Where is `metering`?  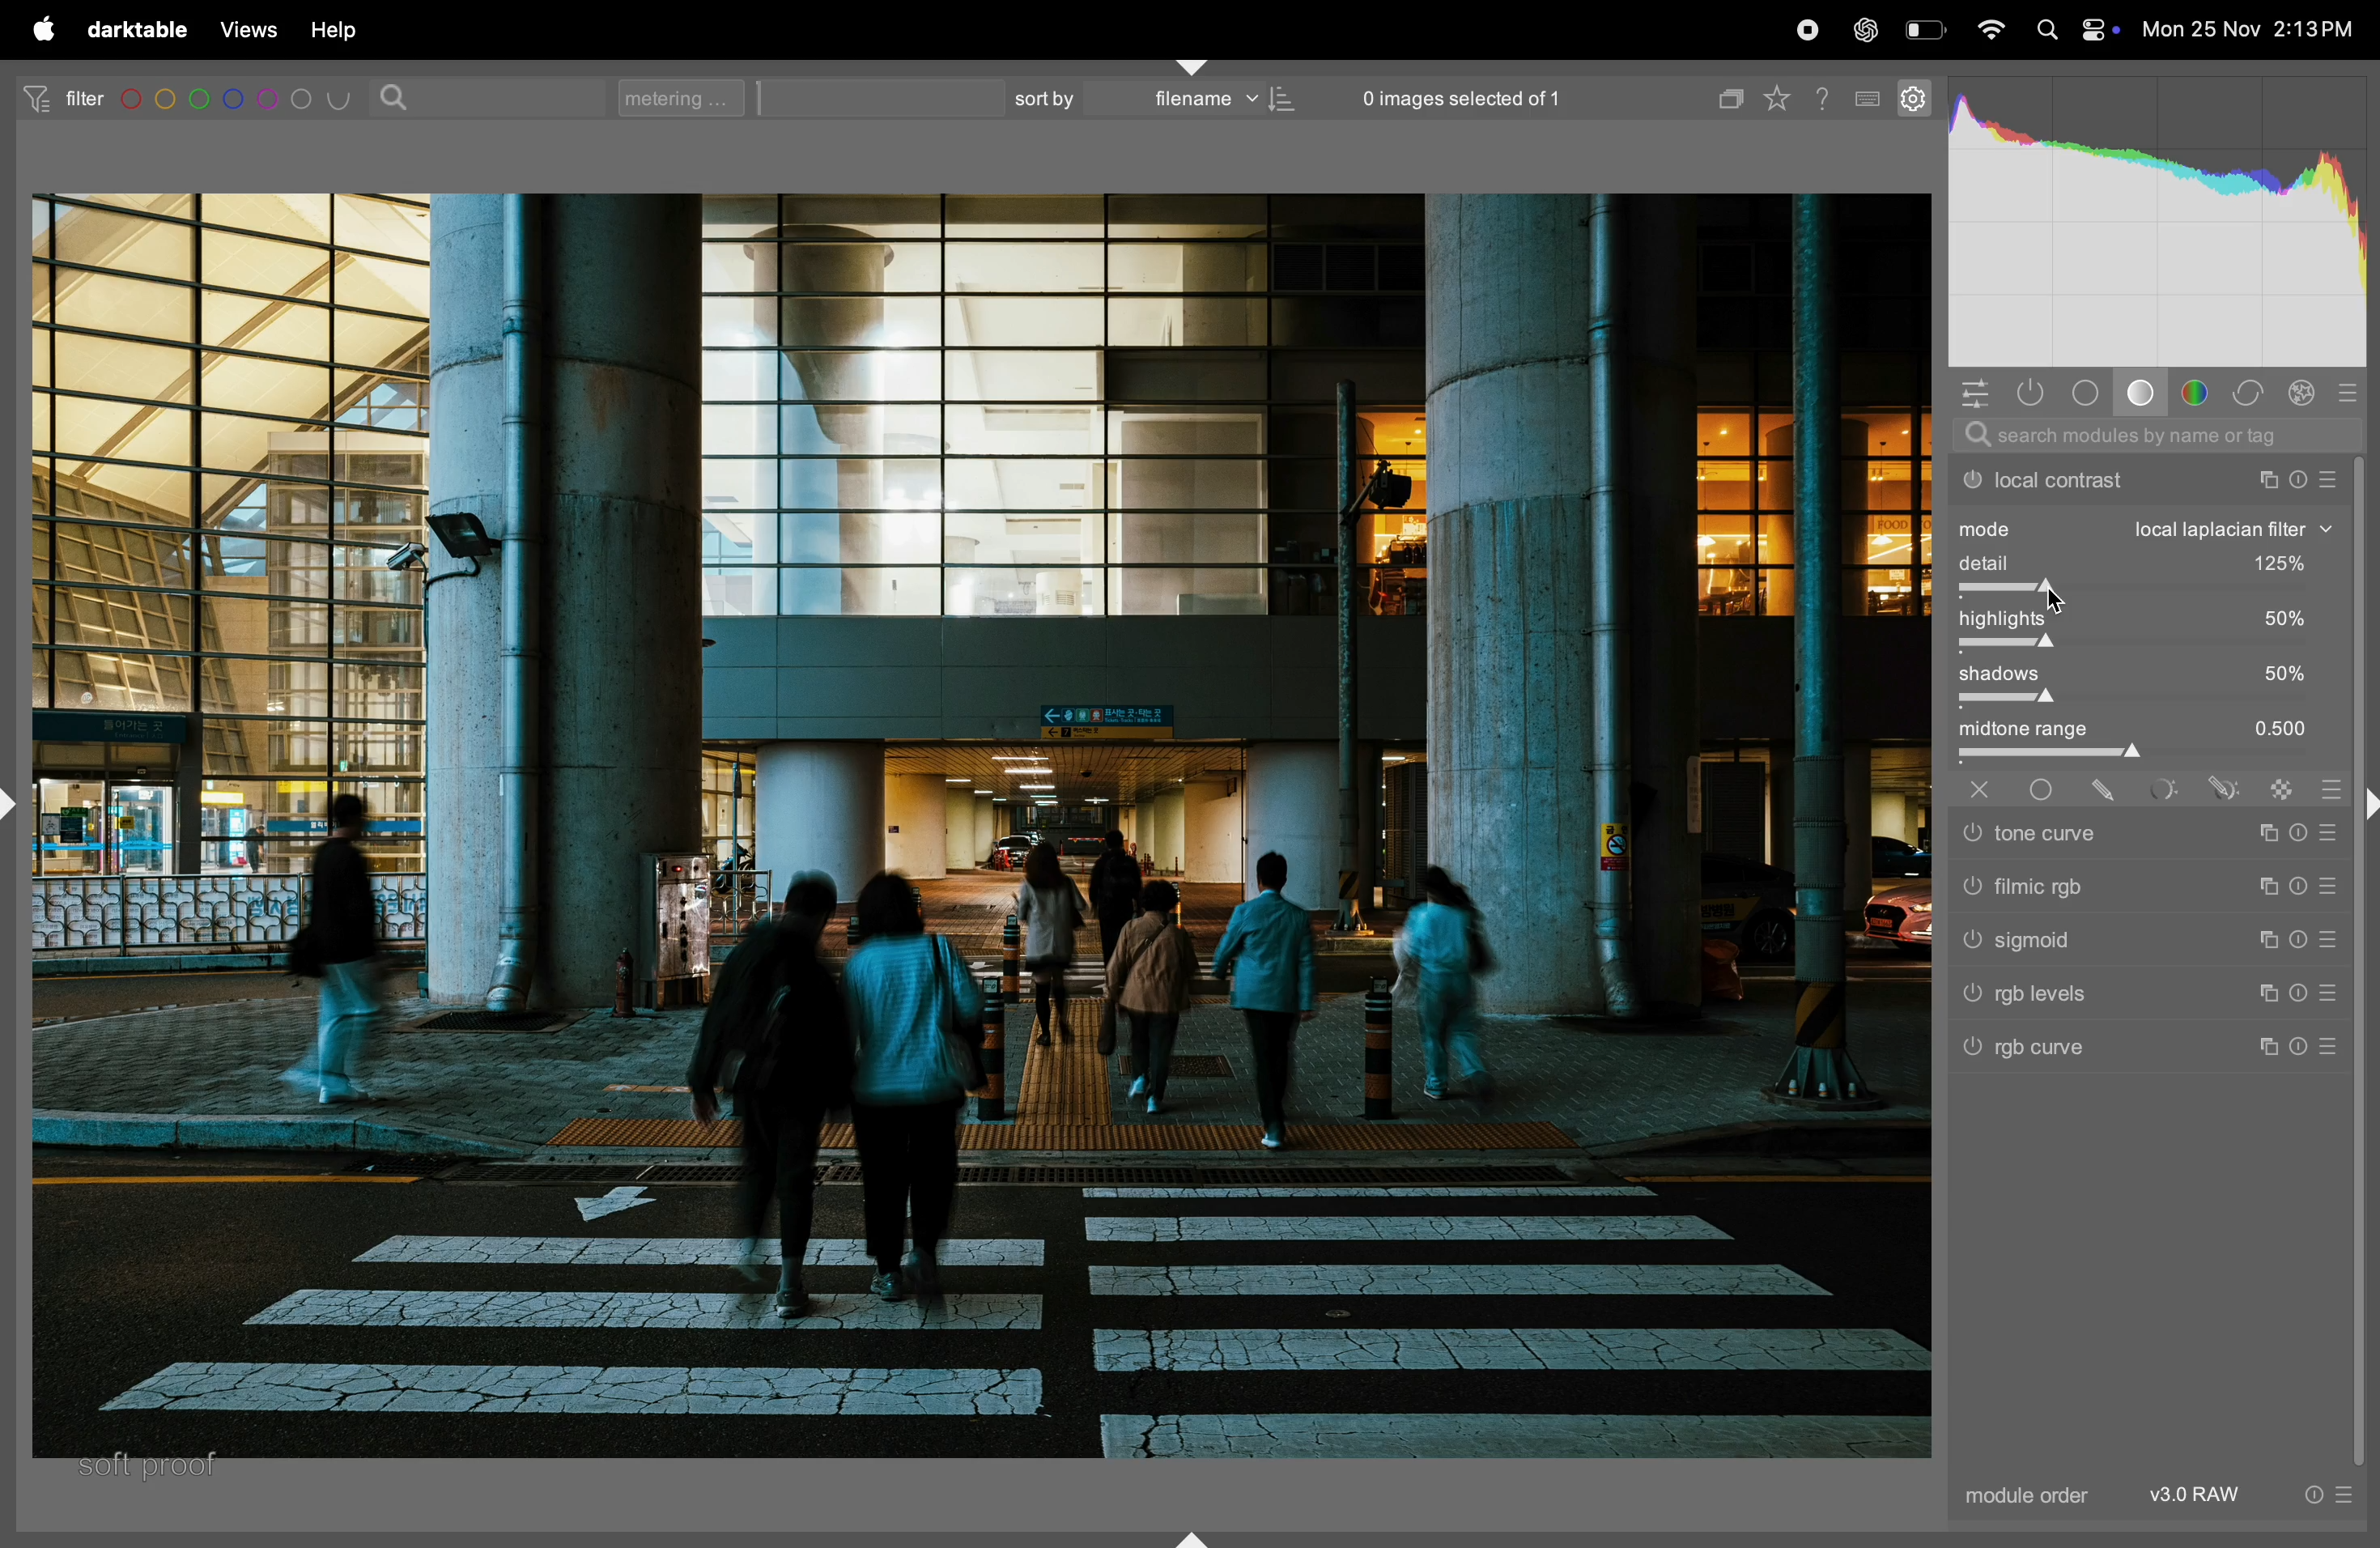 metering is located at coordinates (689, 97).